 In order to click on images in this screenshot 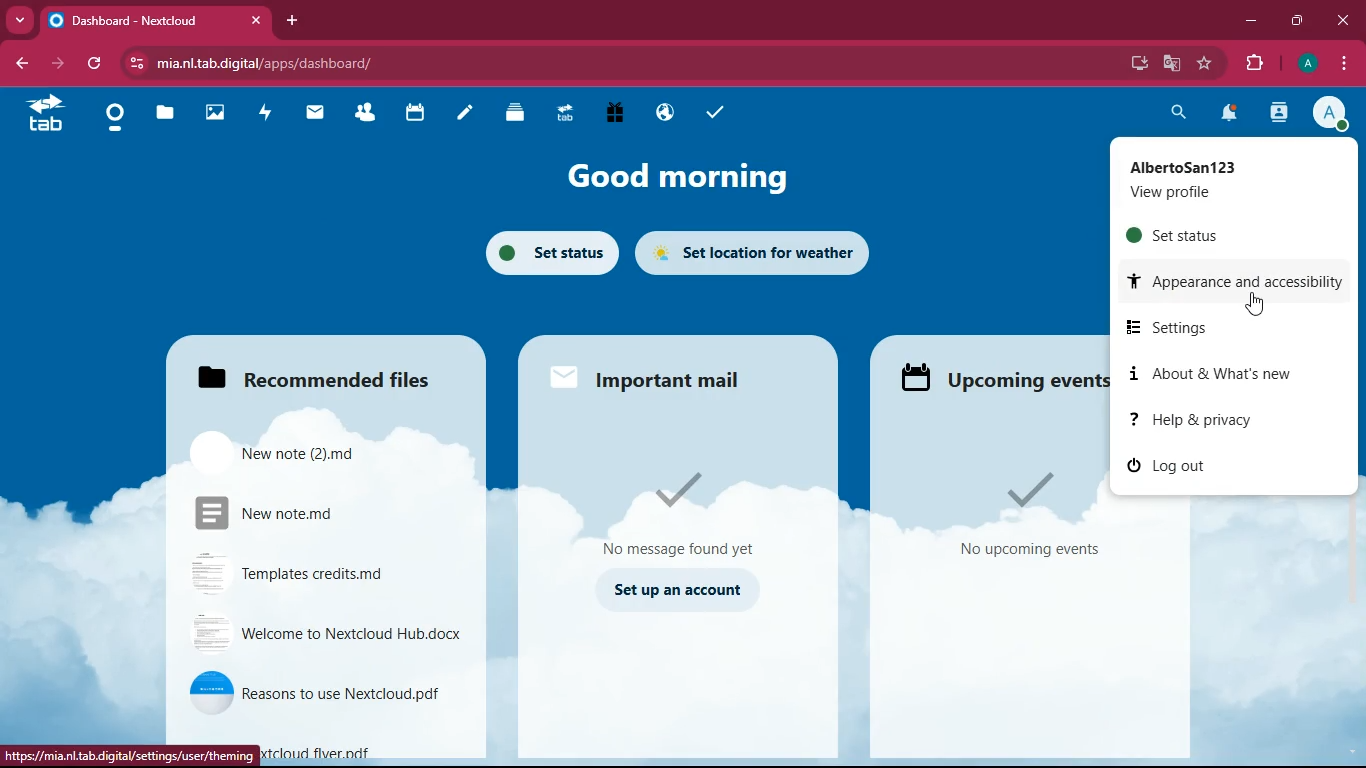, I will do `click(220, 113)`.